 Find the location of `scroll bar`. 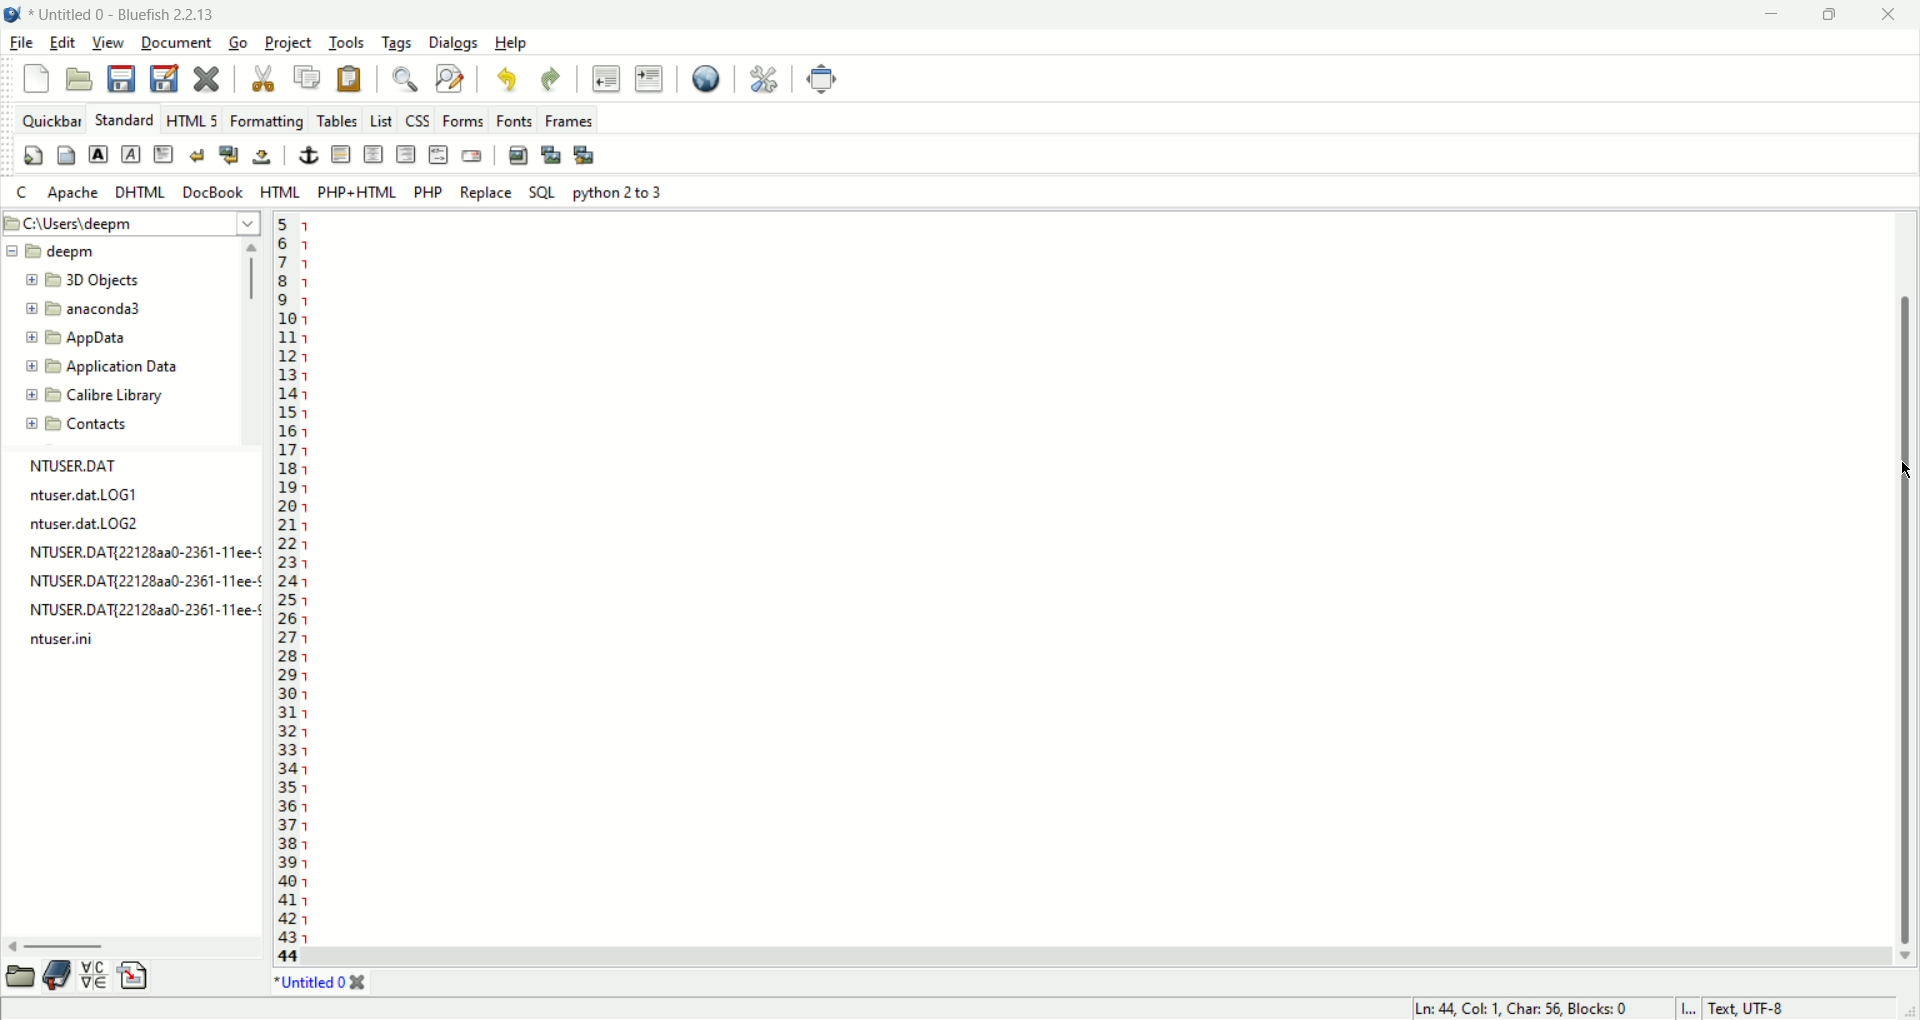

scroll bar is located at coordinates (1907, 589).